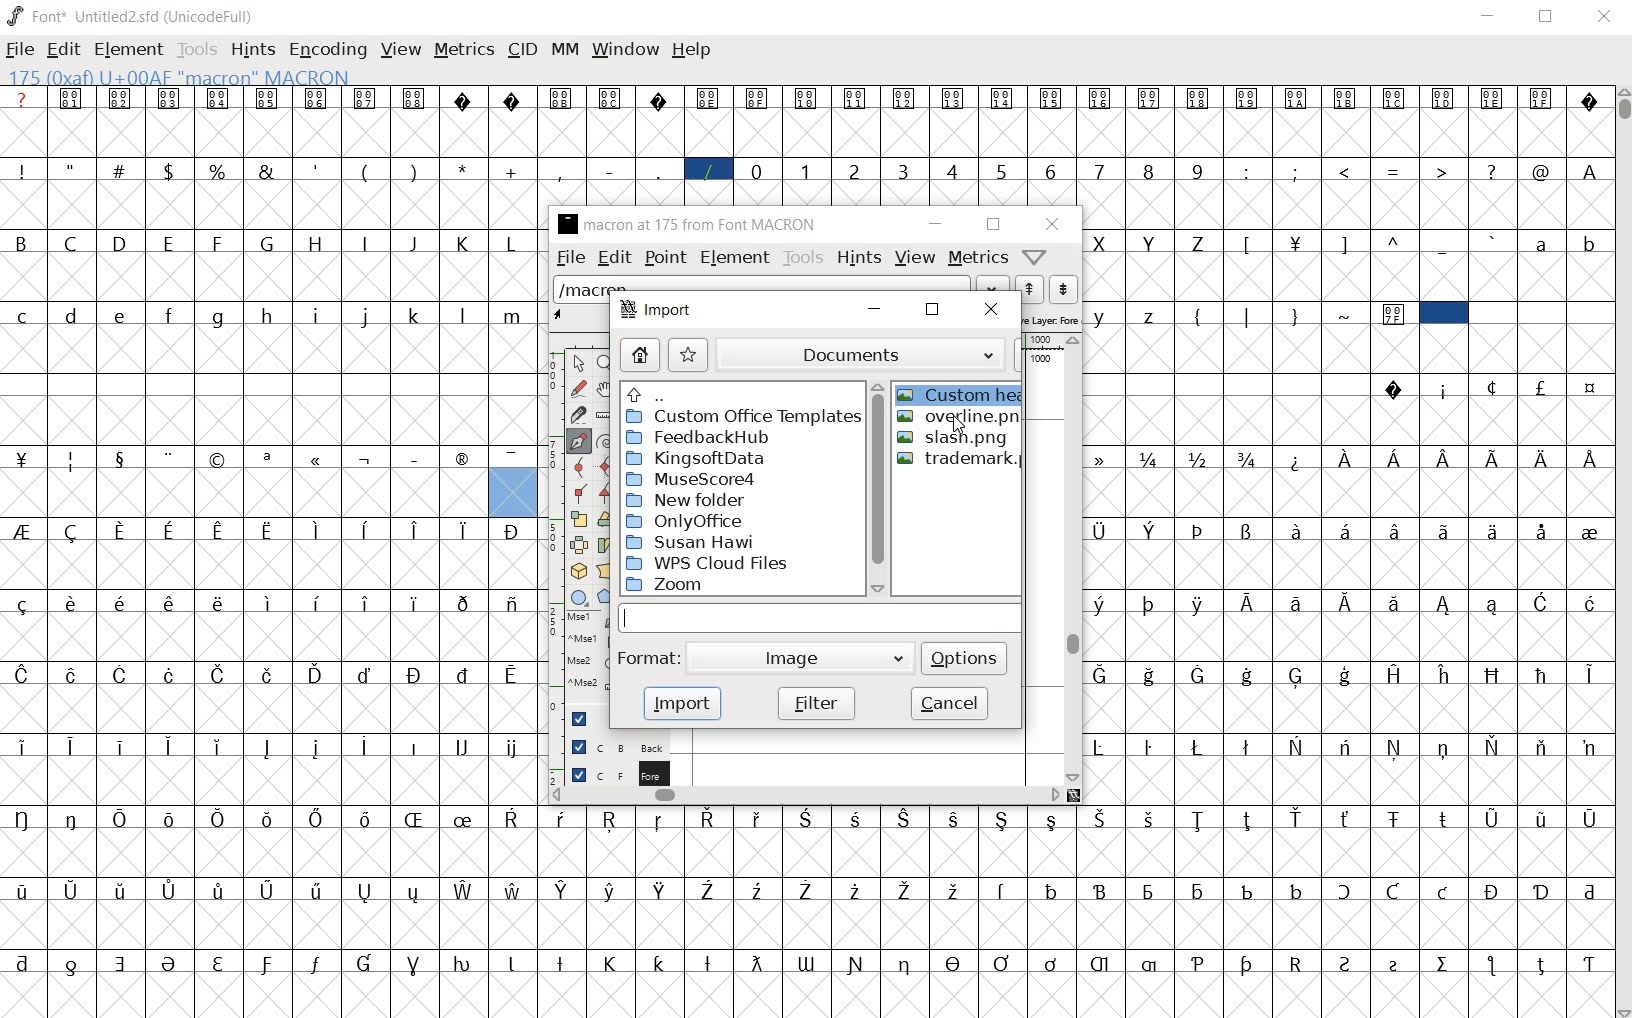 This screenshot has height=1018, width=1632. I want to click on E, so click(170, 243).